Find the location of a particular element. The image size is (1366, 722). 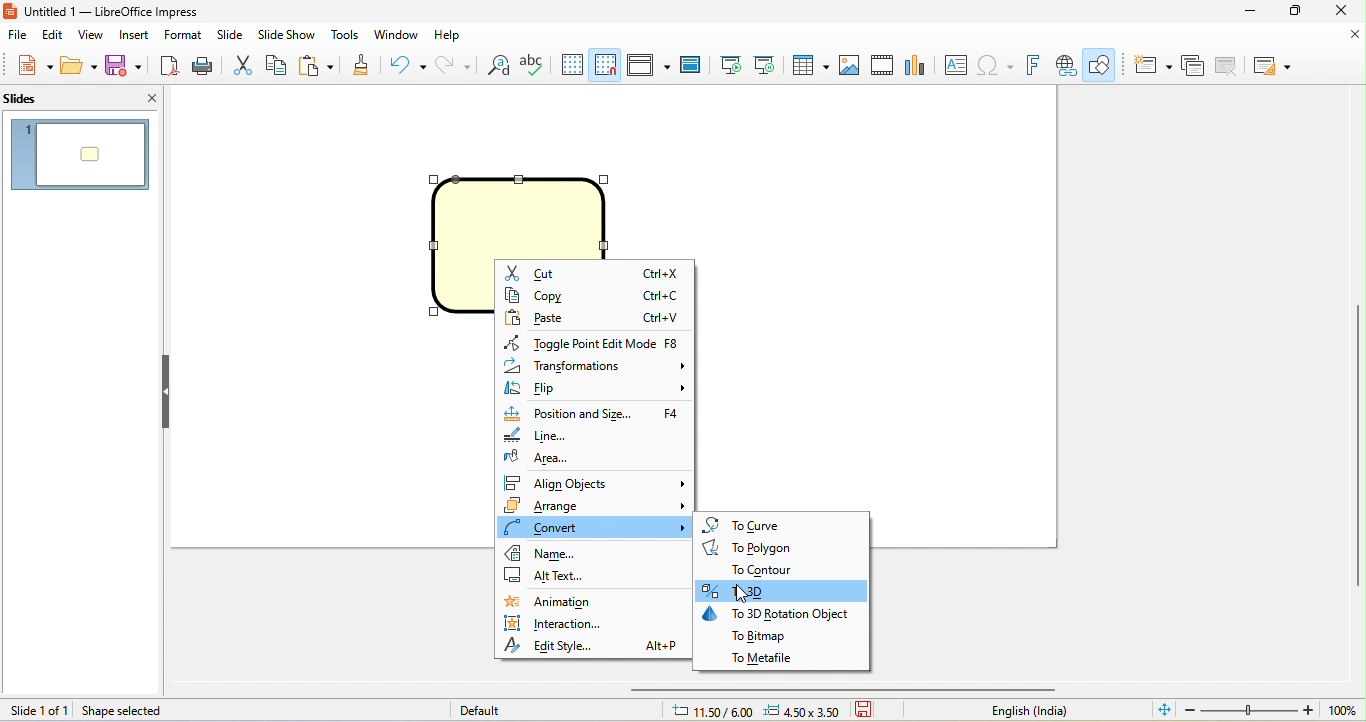

image is located at coordinates (852, 64).